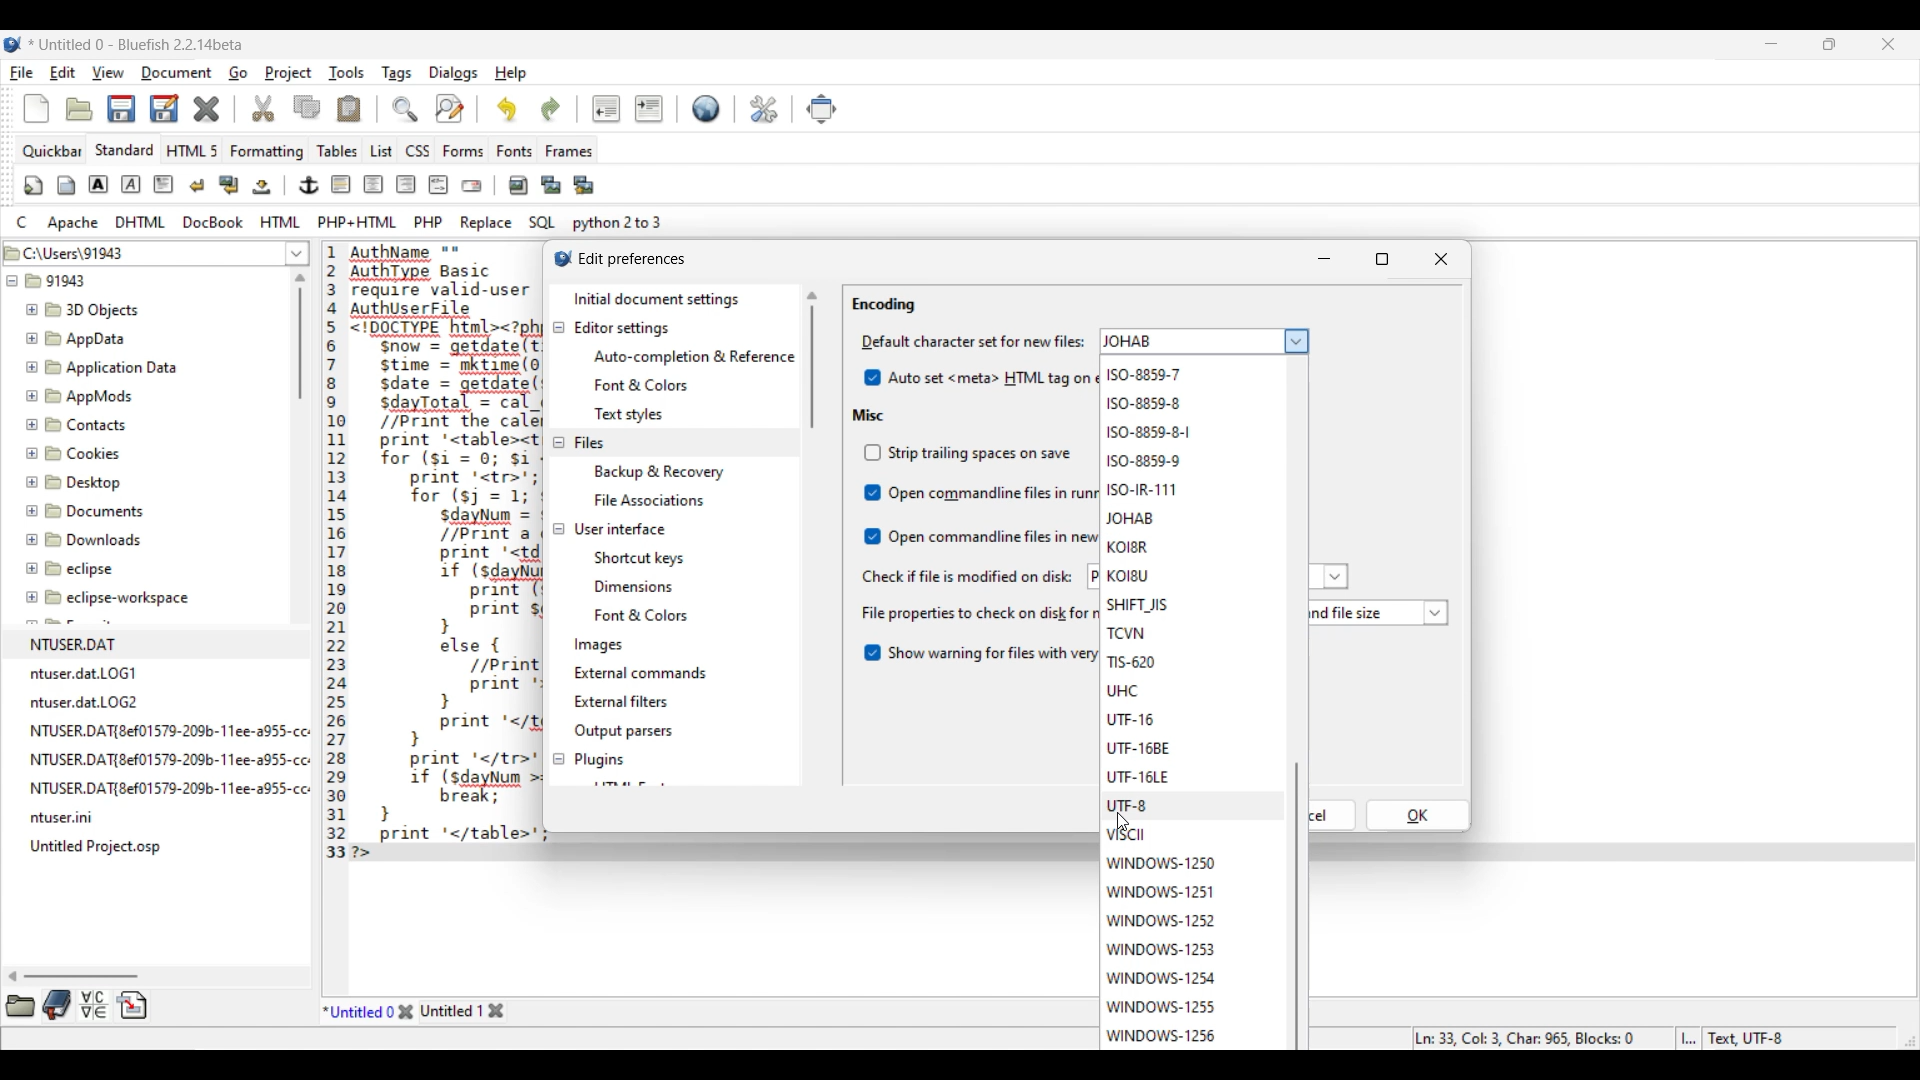 This screenshot has height=1080, width=1920. What do you see at coordinates (300, 337) in the screenshot?
I see `Vertical slide bar` at bounding box center [300, 337].